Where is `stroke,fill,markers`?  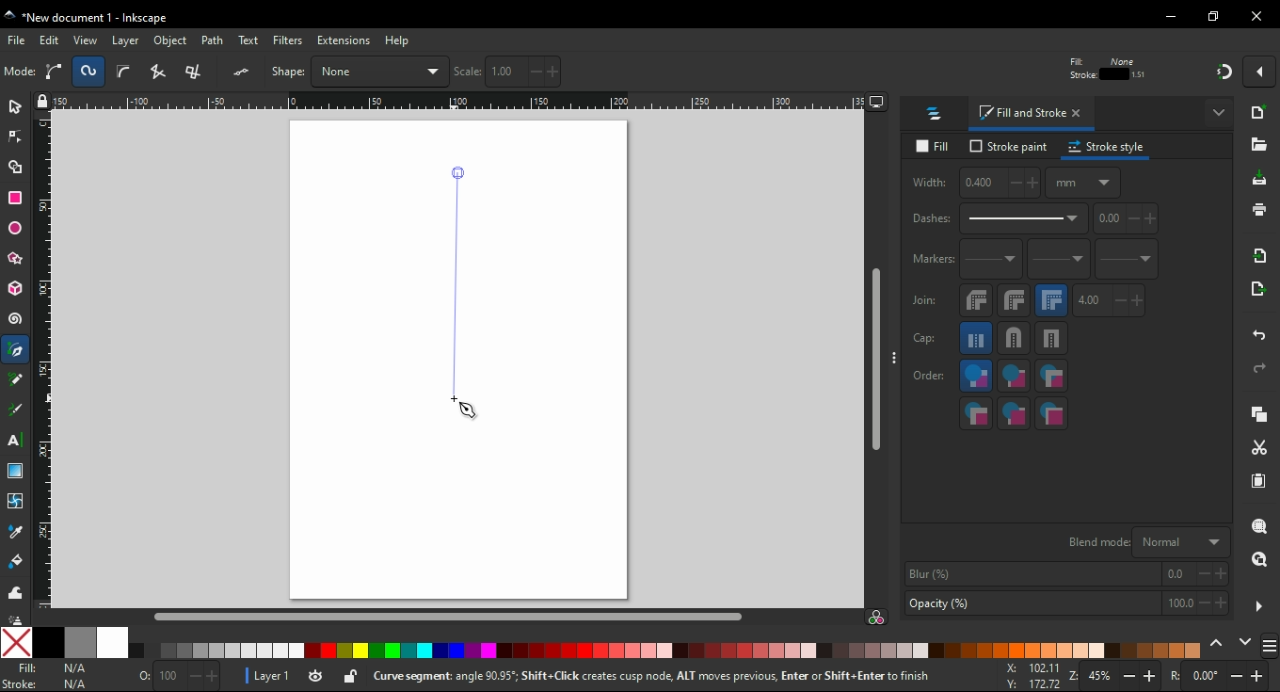
stroke,fill,markers is located at coordinates (1014, 377).